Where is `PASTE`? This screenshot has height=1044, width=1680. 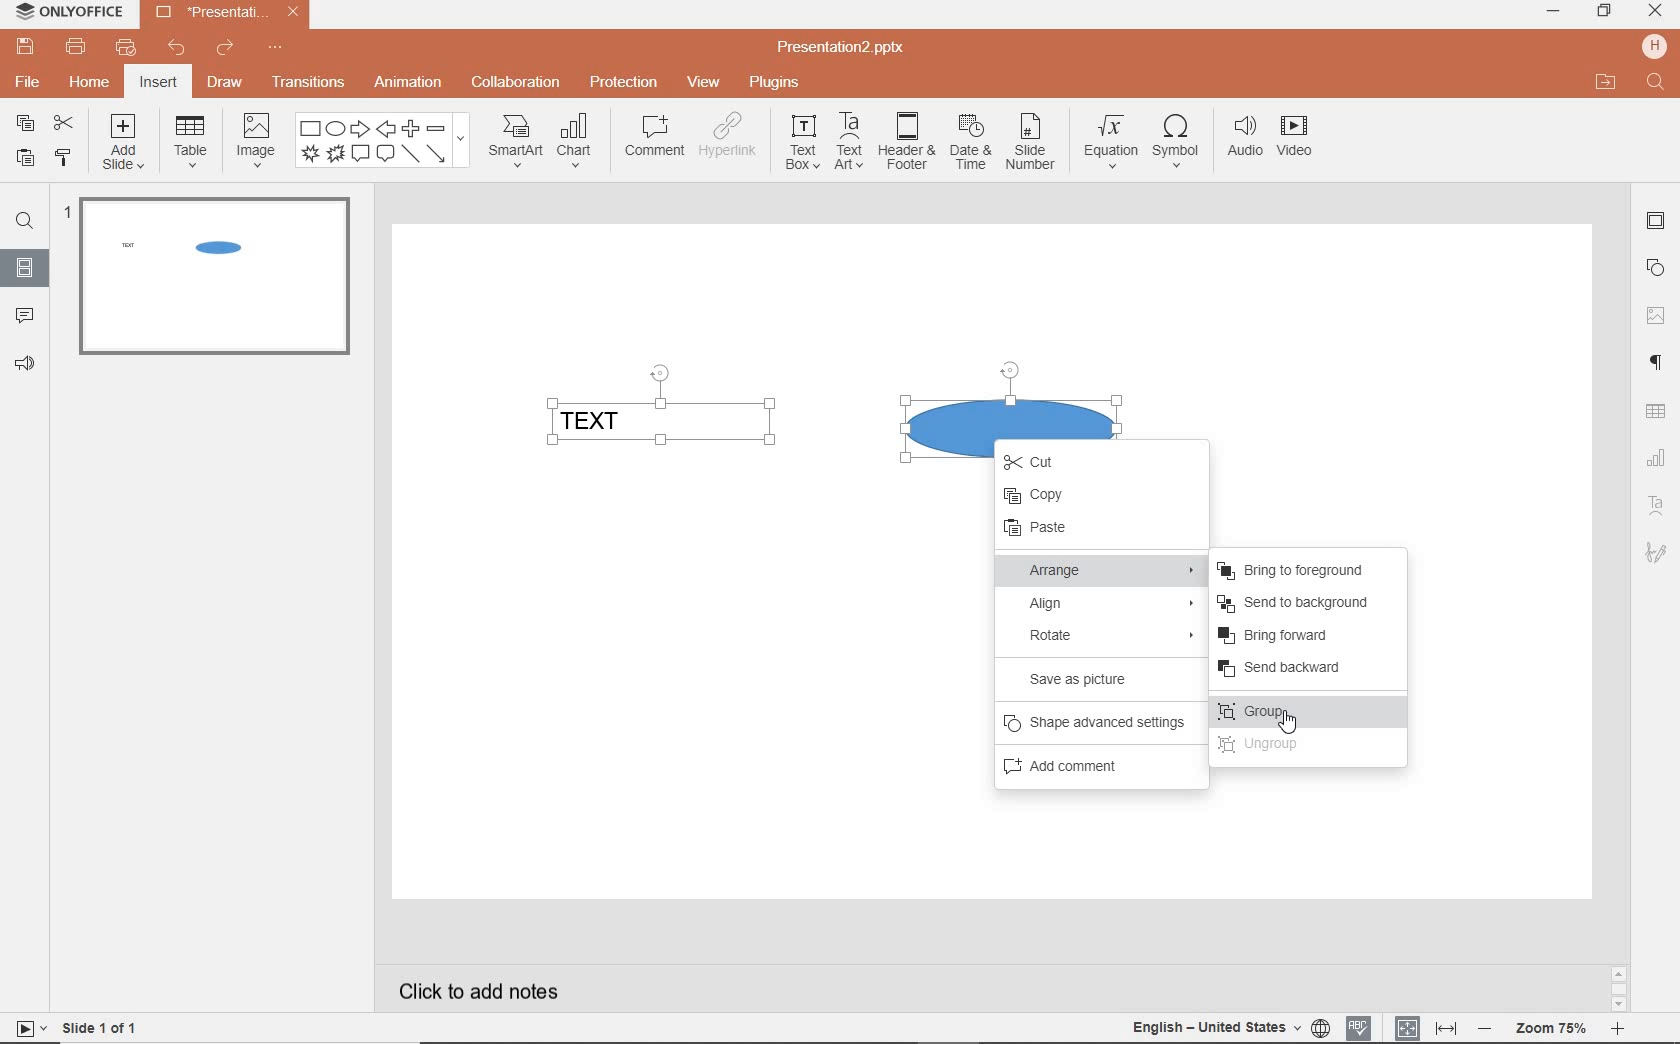 PASTE is located at coordinates (1091, 528).